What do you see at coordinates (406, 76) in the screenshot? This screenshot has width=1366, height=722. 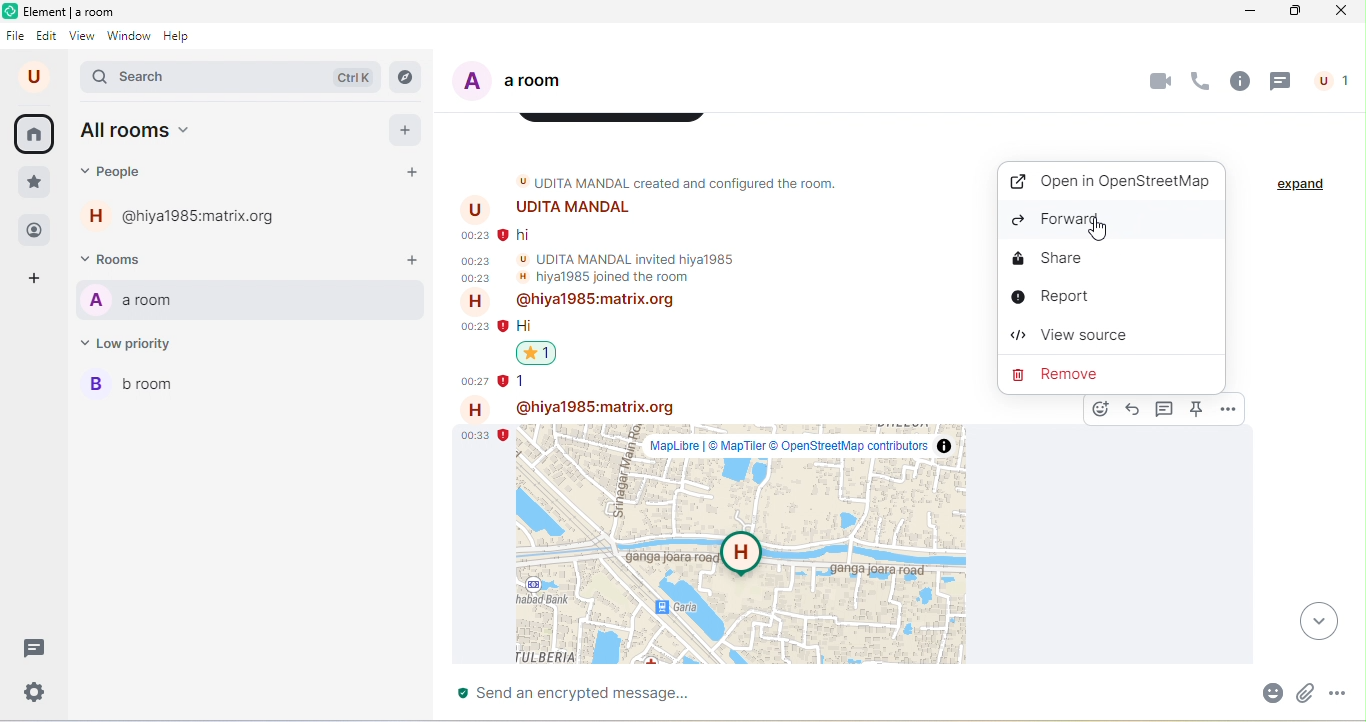 I see `explore rooms` at bounding box center [406, 76].